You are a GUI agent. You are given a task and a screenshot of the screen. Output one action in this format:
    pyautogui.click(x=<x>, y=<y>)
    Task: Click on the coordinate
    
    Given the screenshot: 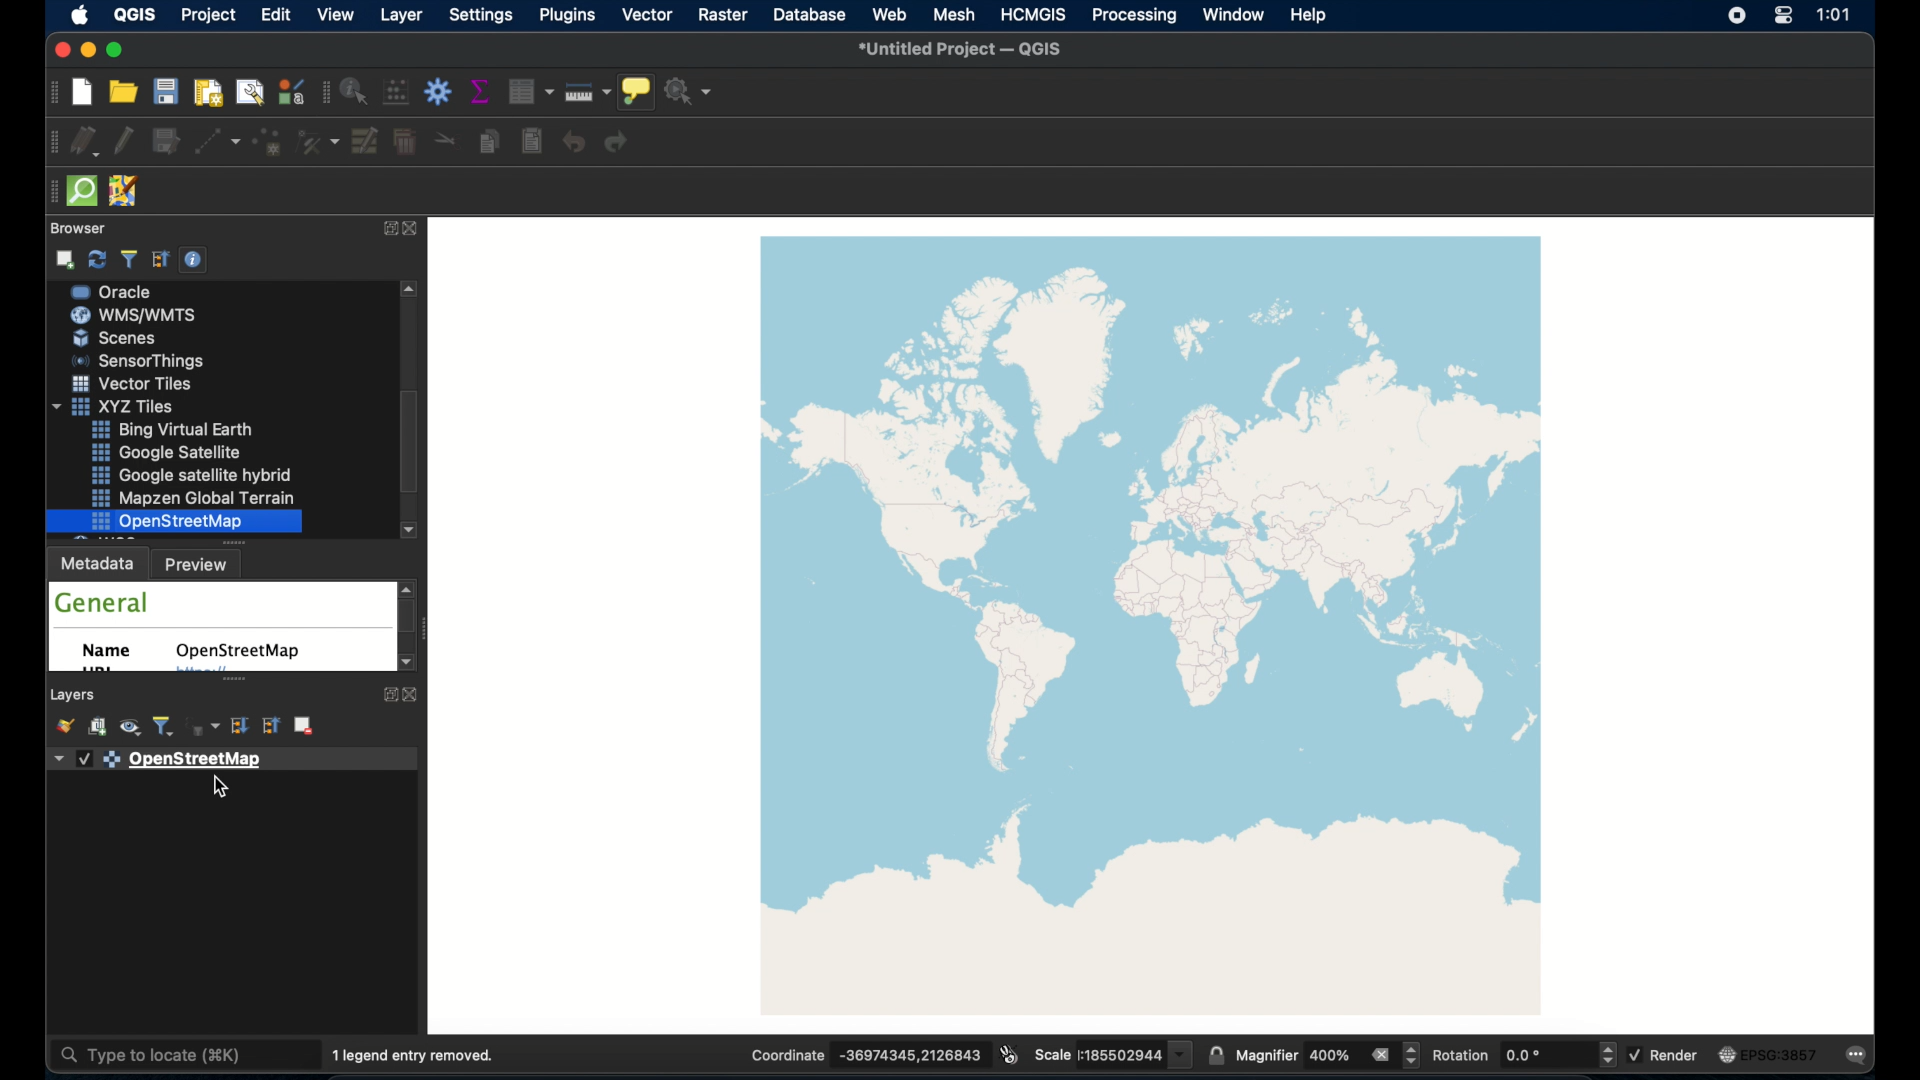 What is the action you would take?
    pyautogui.click(x=865, y=1055)
    